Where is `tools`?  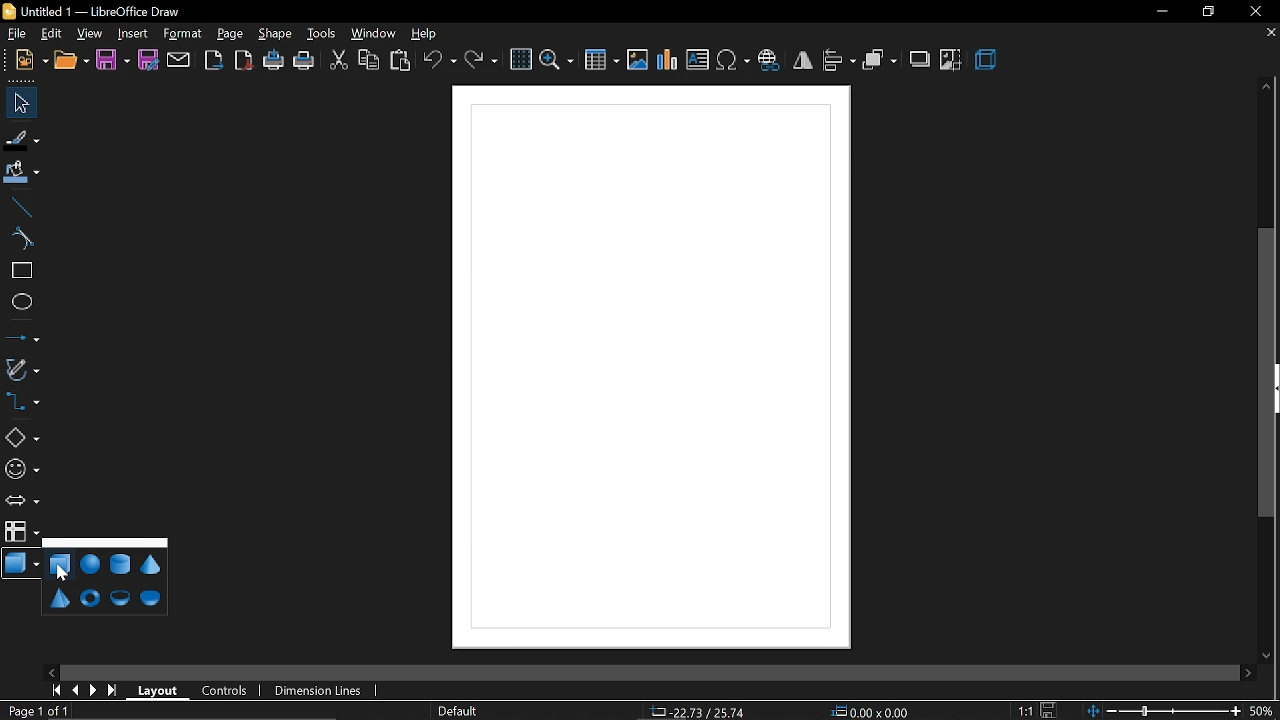 tools is located at coordinates (324, 34).